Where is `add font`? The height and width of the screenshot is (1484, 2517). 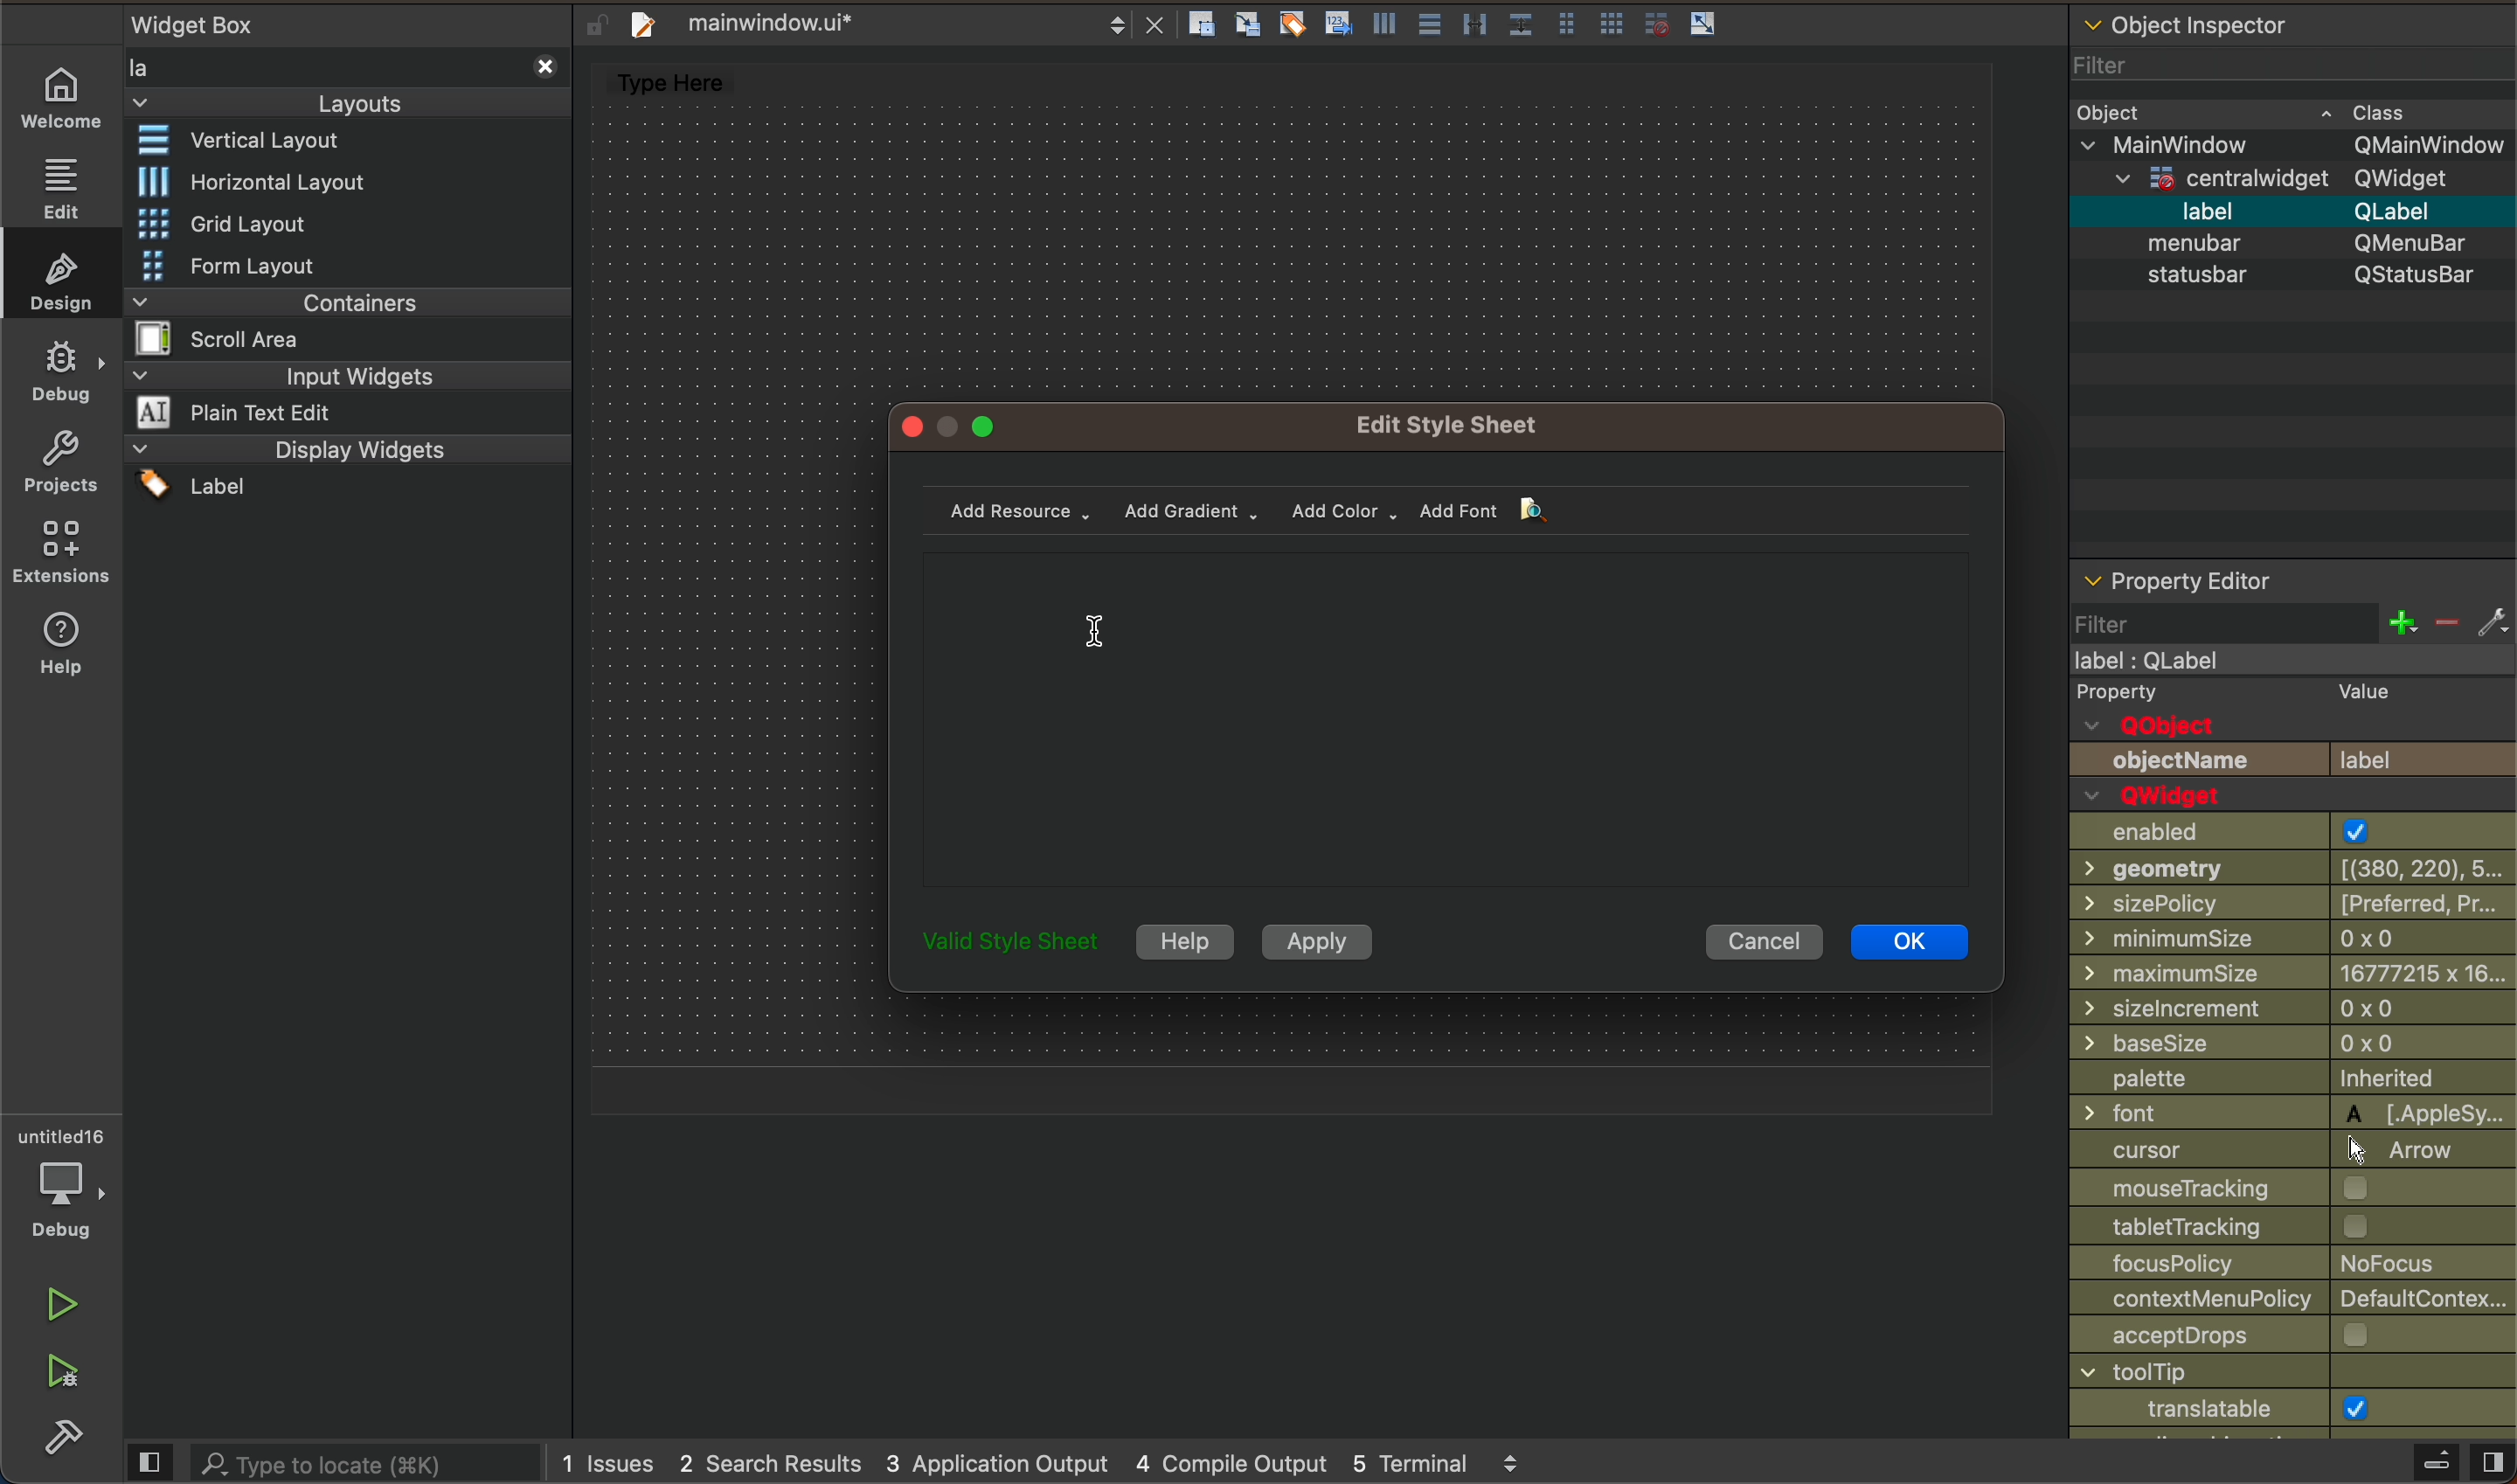
add font is located at coordinates (1492, 510).